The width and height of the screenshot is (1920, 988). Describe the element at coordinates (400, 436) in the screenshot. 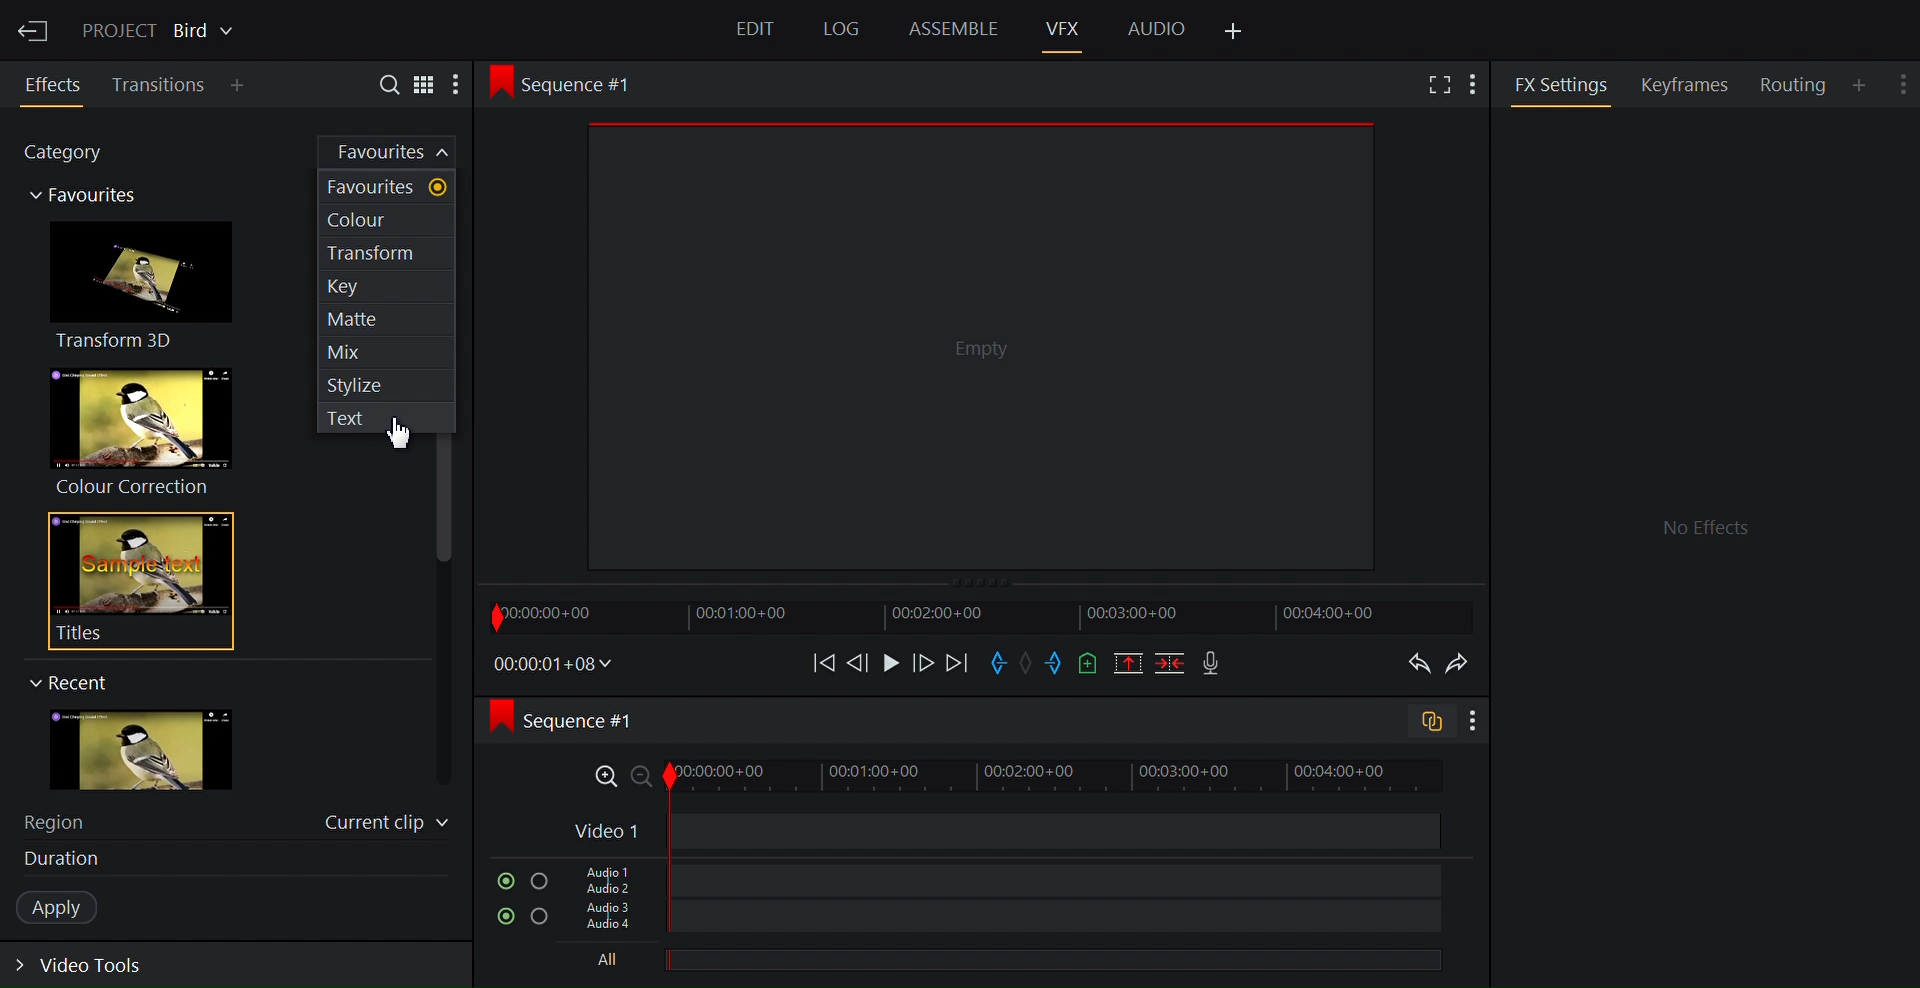

I see `Cursor` at that location.